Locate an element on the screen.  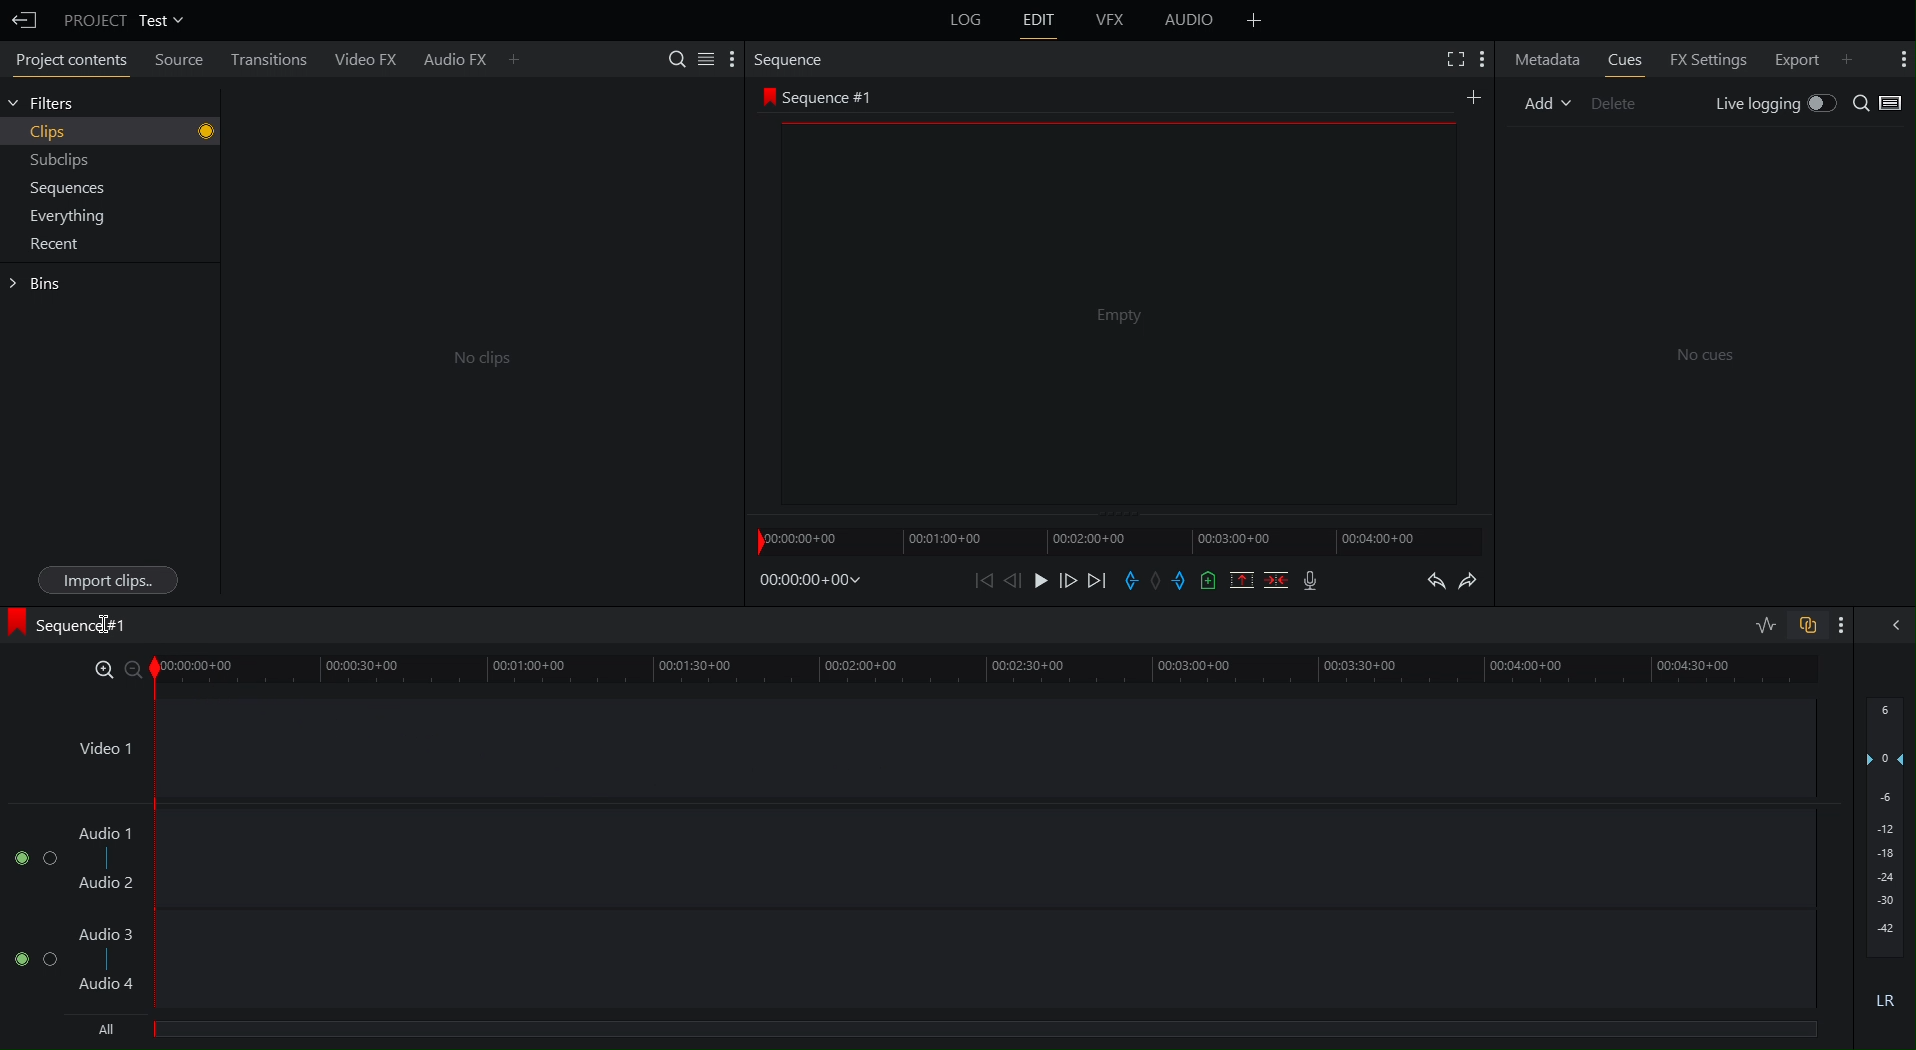
Audio 3 is located at coordinates (110, 934).